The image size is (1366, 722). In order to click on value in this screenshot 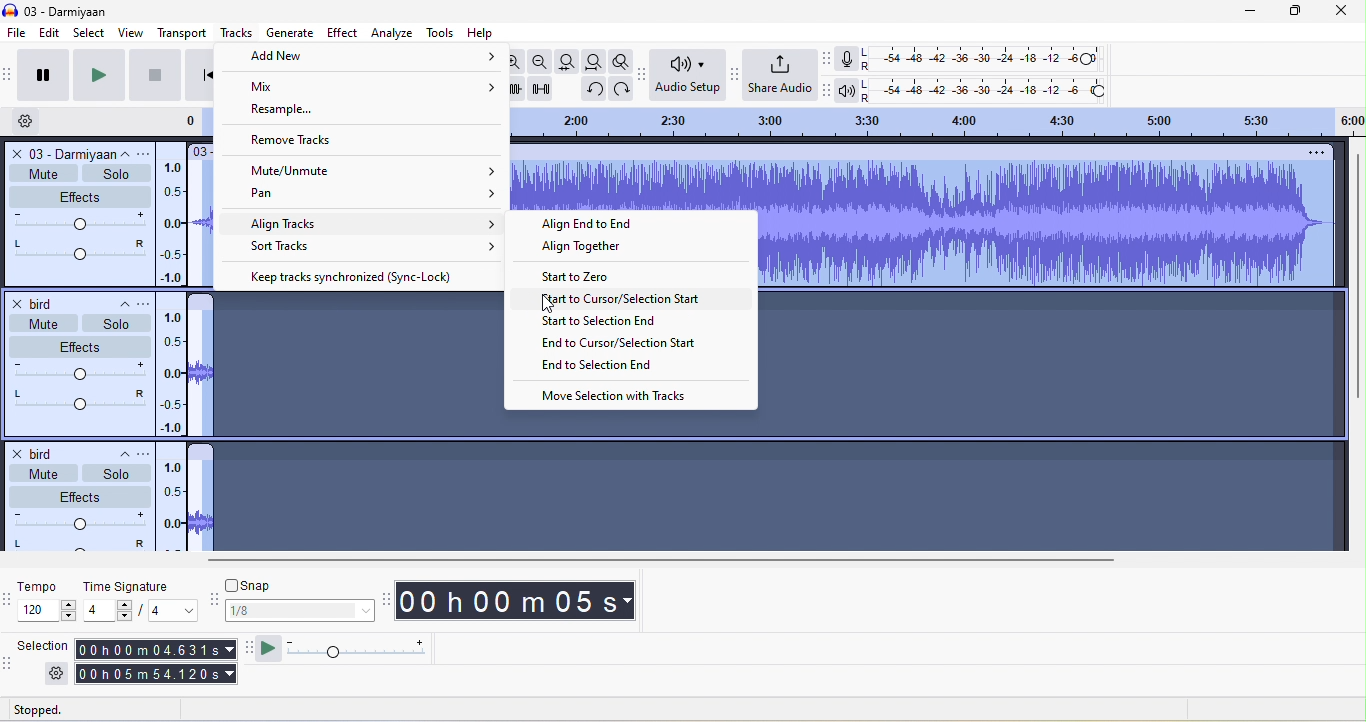, I will do `click(165, 612)`.